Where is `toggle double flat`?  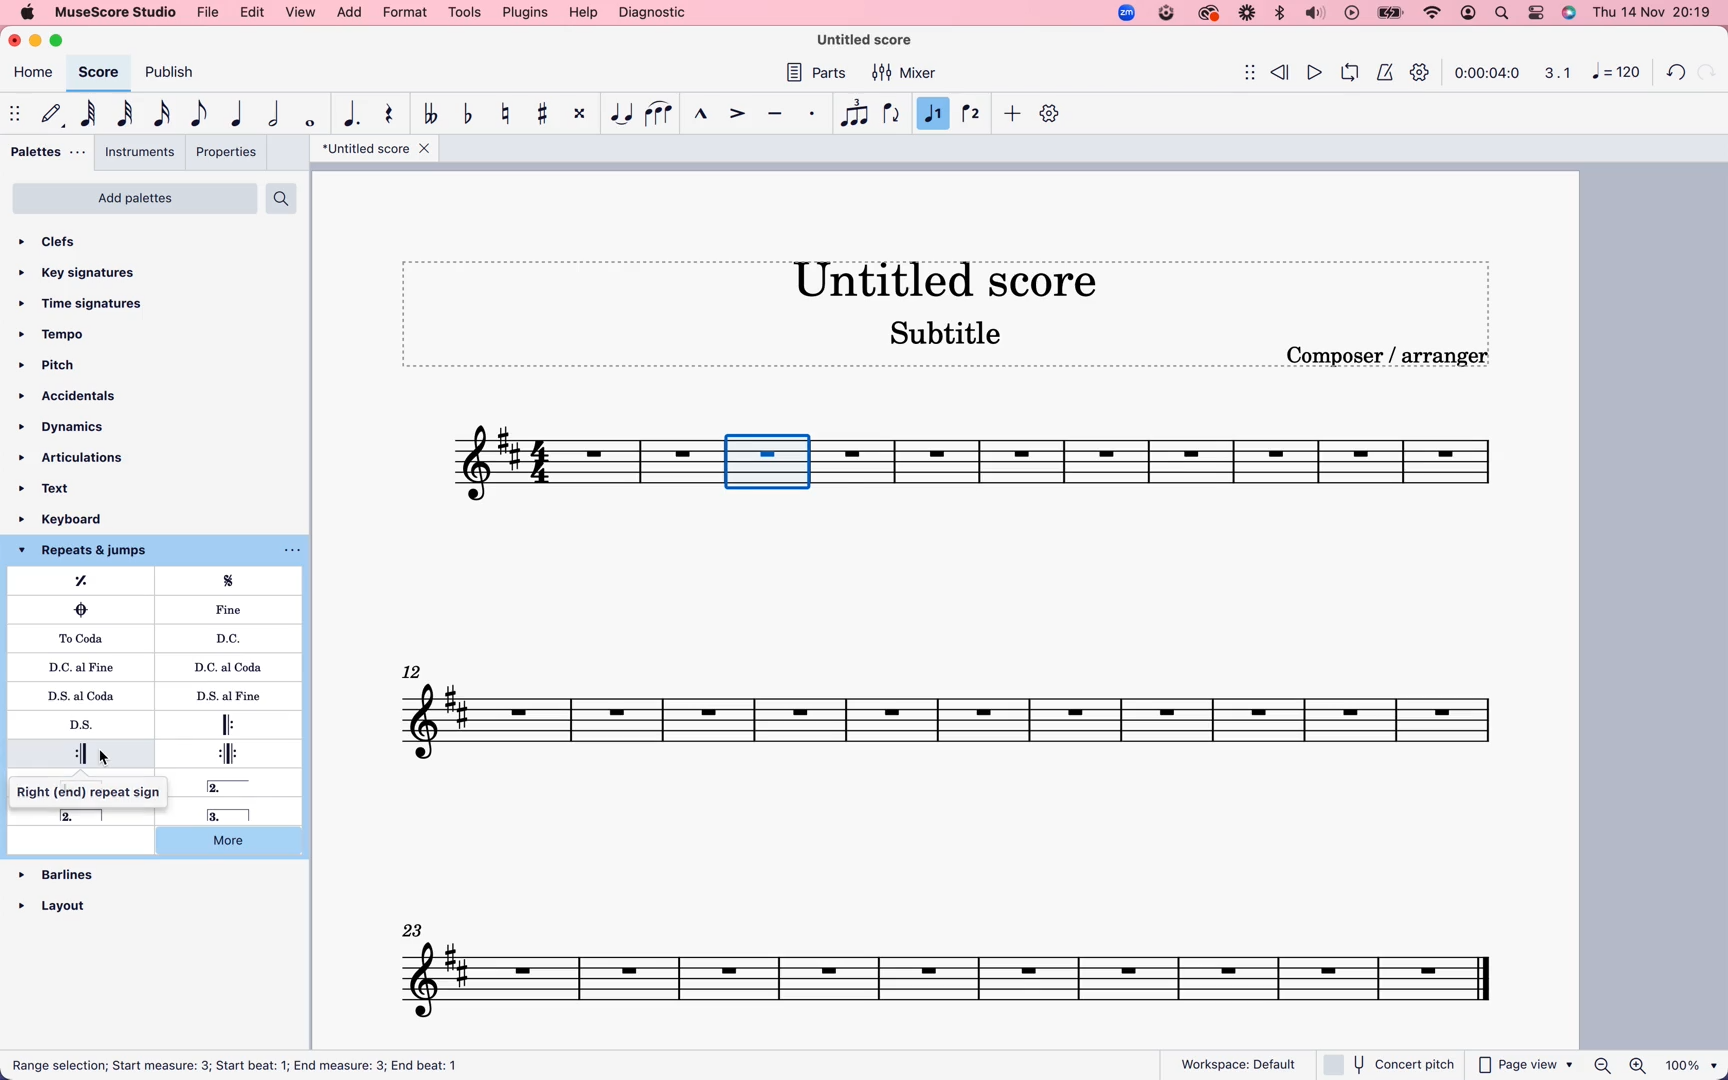
toggle double flat is located at coordinates (433, 115).